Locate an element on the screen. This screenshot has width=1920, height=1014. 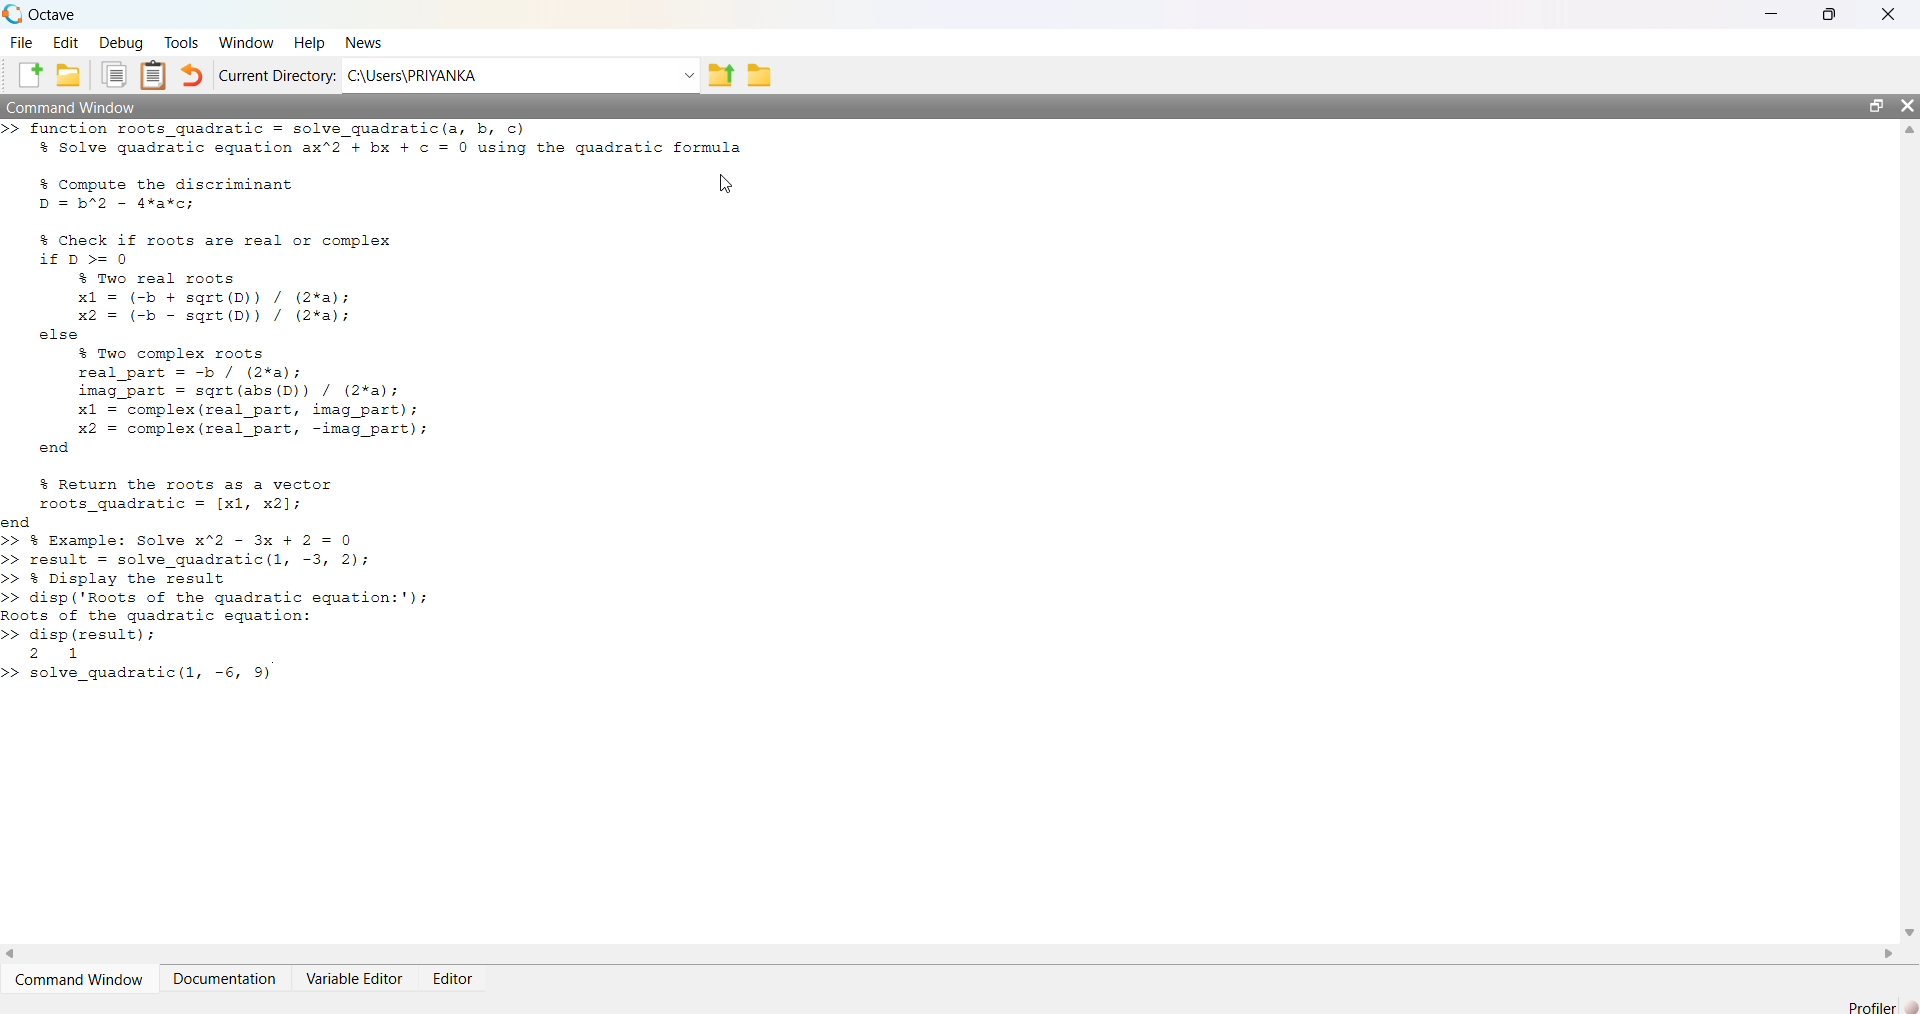
Open an existing file in editor is located at coordinates (67, 75).